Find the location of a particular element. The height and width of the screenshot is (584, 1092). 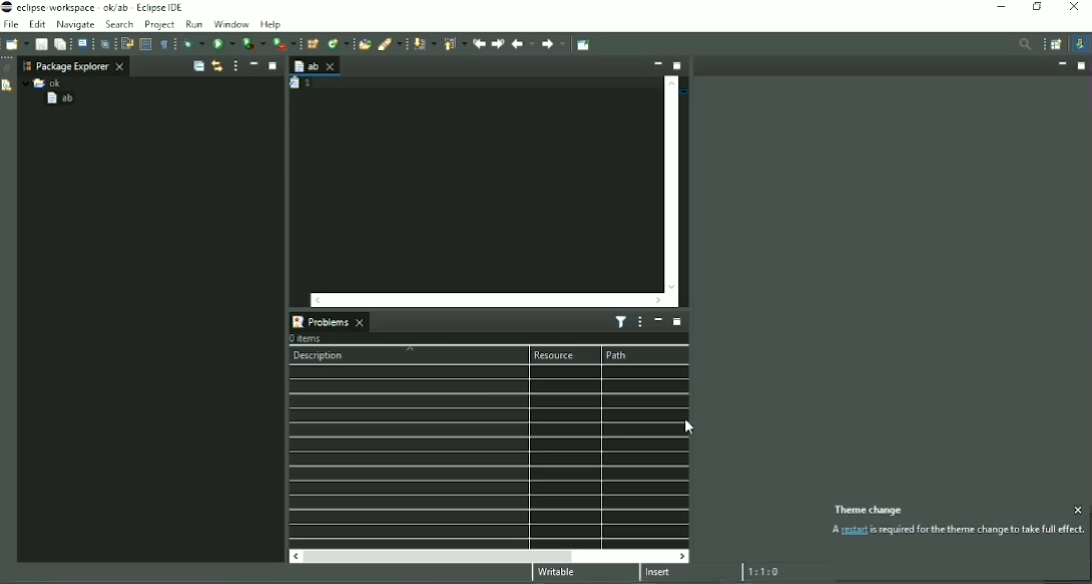

Toggle Word Wrap is located at coordinates (126, 42).